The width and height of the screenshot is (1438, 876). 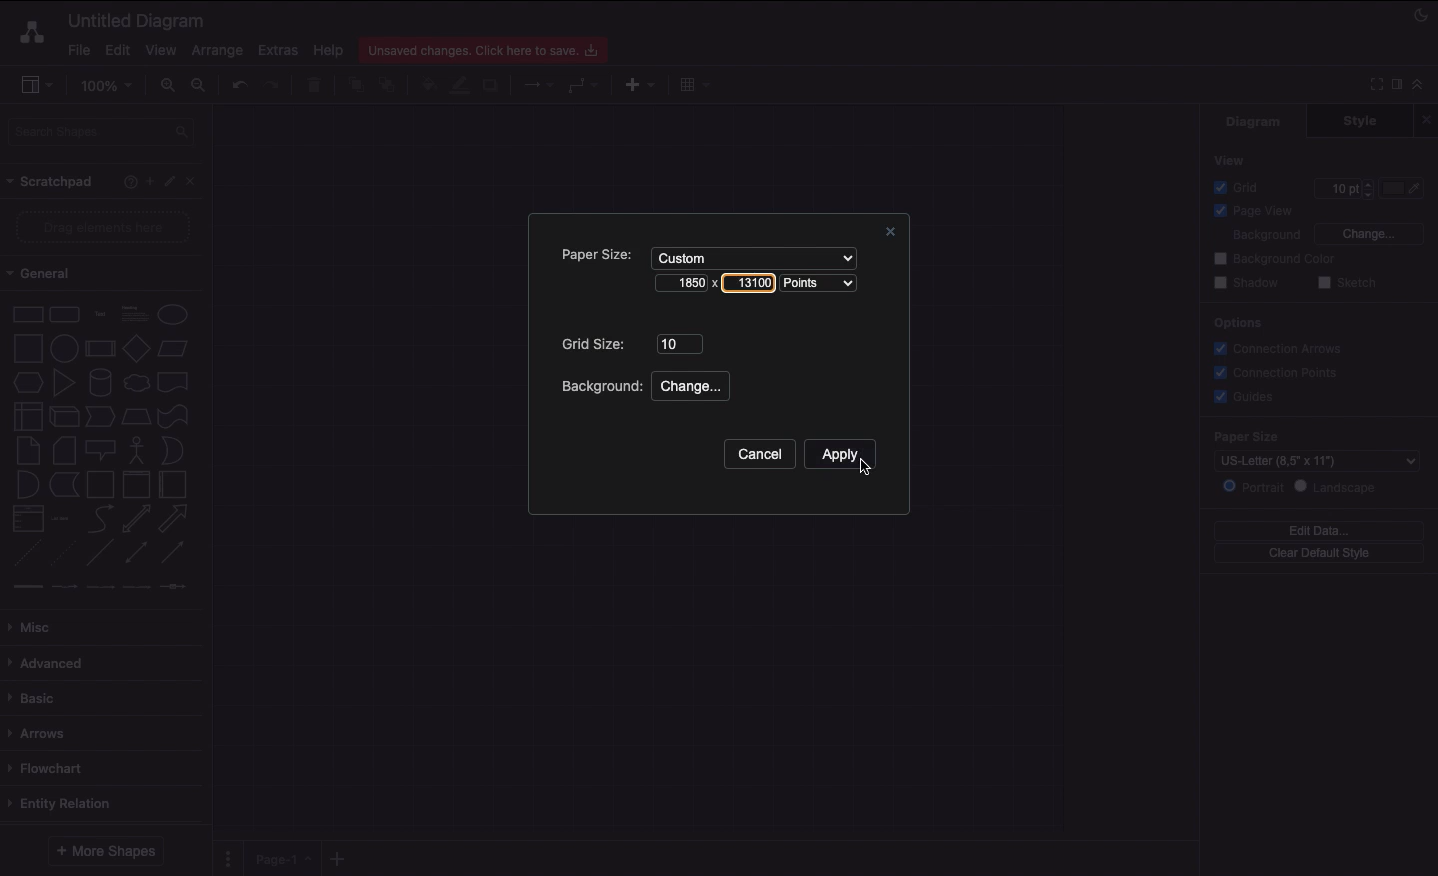 I want to click on Edit data, so click(x=1319, y=530).